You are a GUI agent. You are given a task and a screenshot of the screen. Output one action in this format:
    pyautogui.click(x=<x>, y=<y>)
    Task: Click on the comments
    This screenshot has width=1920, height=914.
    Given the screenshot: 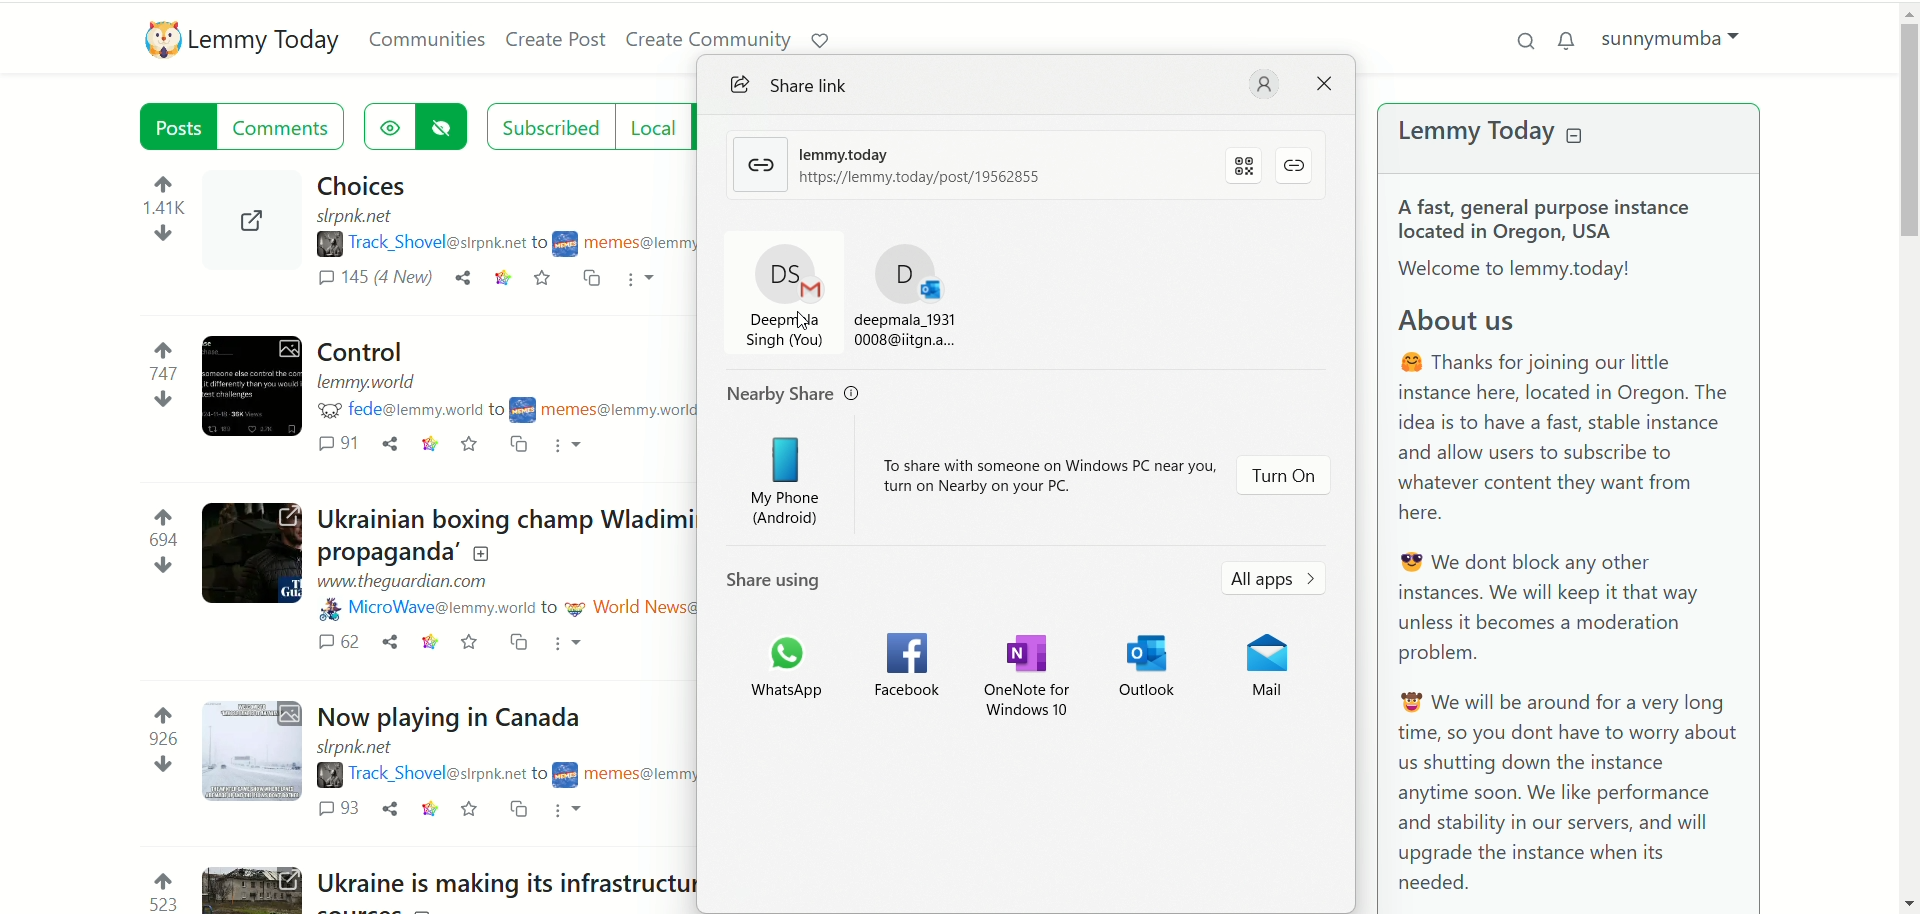 What is the action you would take?
    pyautogui.click(x=286, y=125)
    